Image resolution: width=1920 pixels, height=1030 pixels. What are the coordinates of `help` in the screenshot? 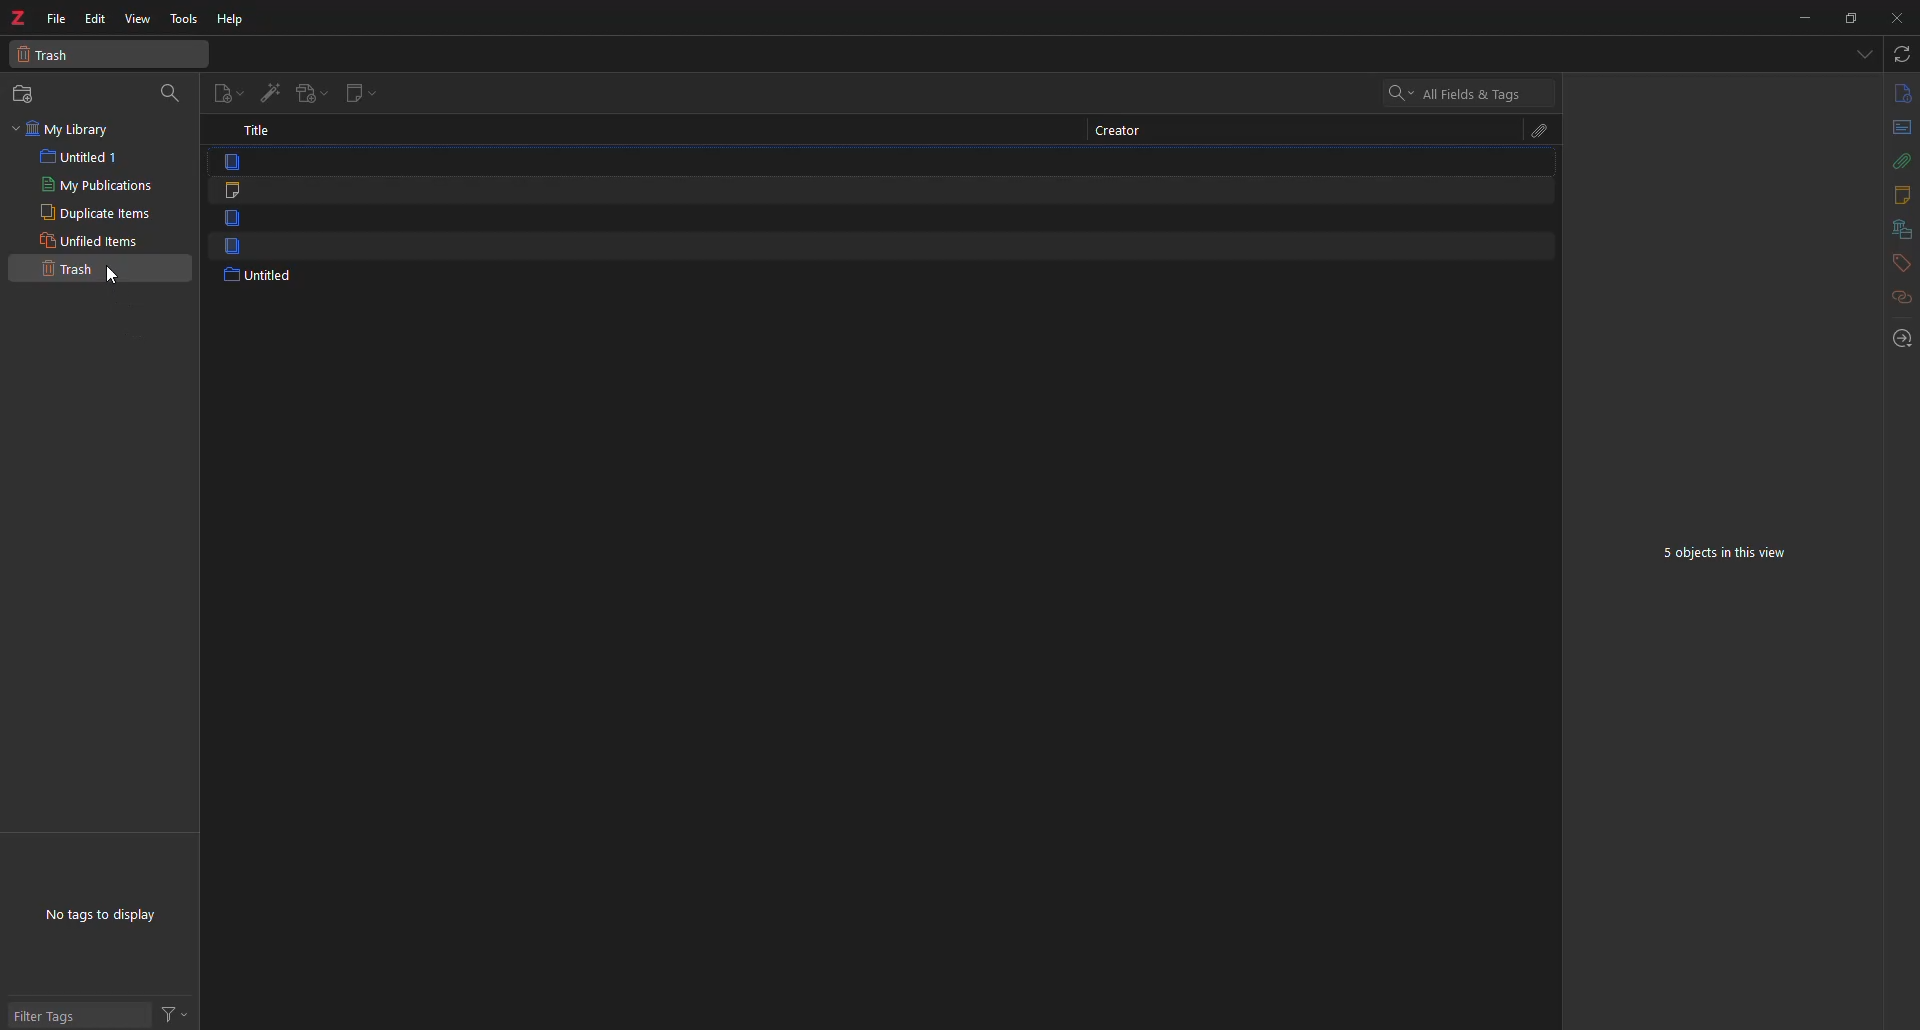 It's located at (231, 20).